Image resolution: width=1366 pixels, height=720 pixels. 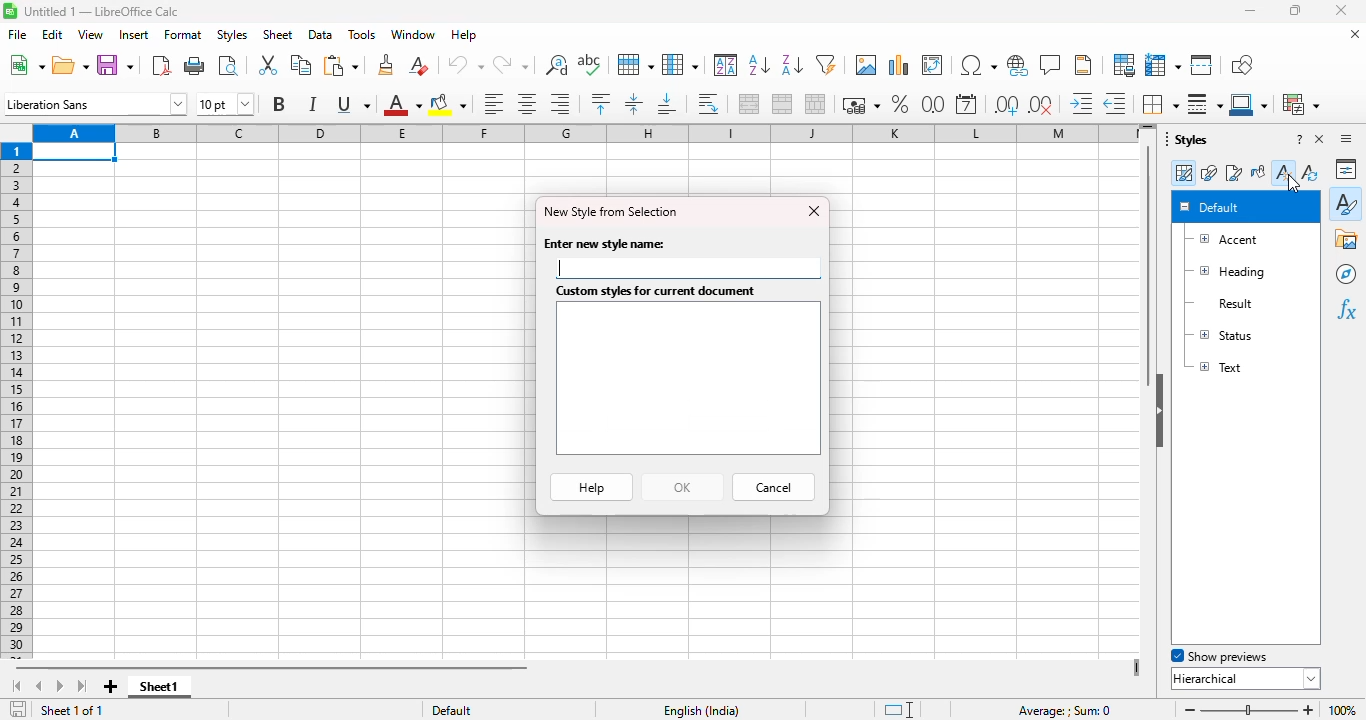 I want to click on typing, so click(x=559, y=267).